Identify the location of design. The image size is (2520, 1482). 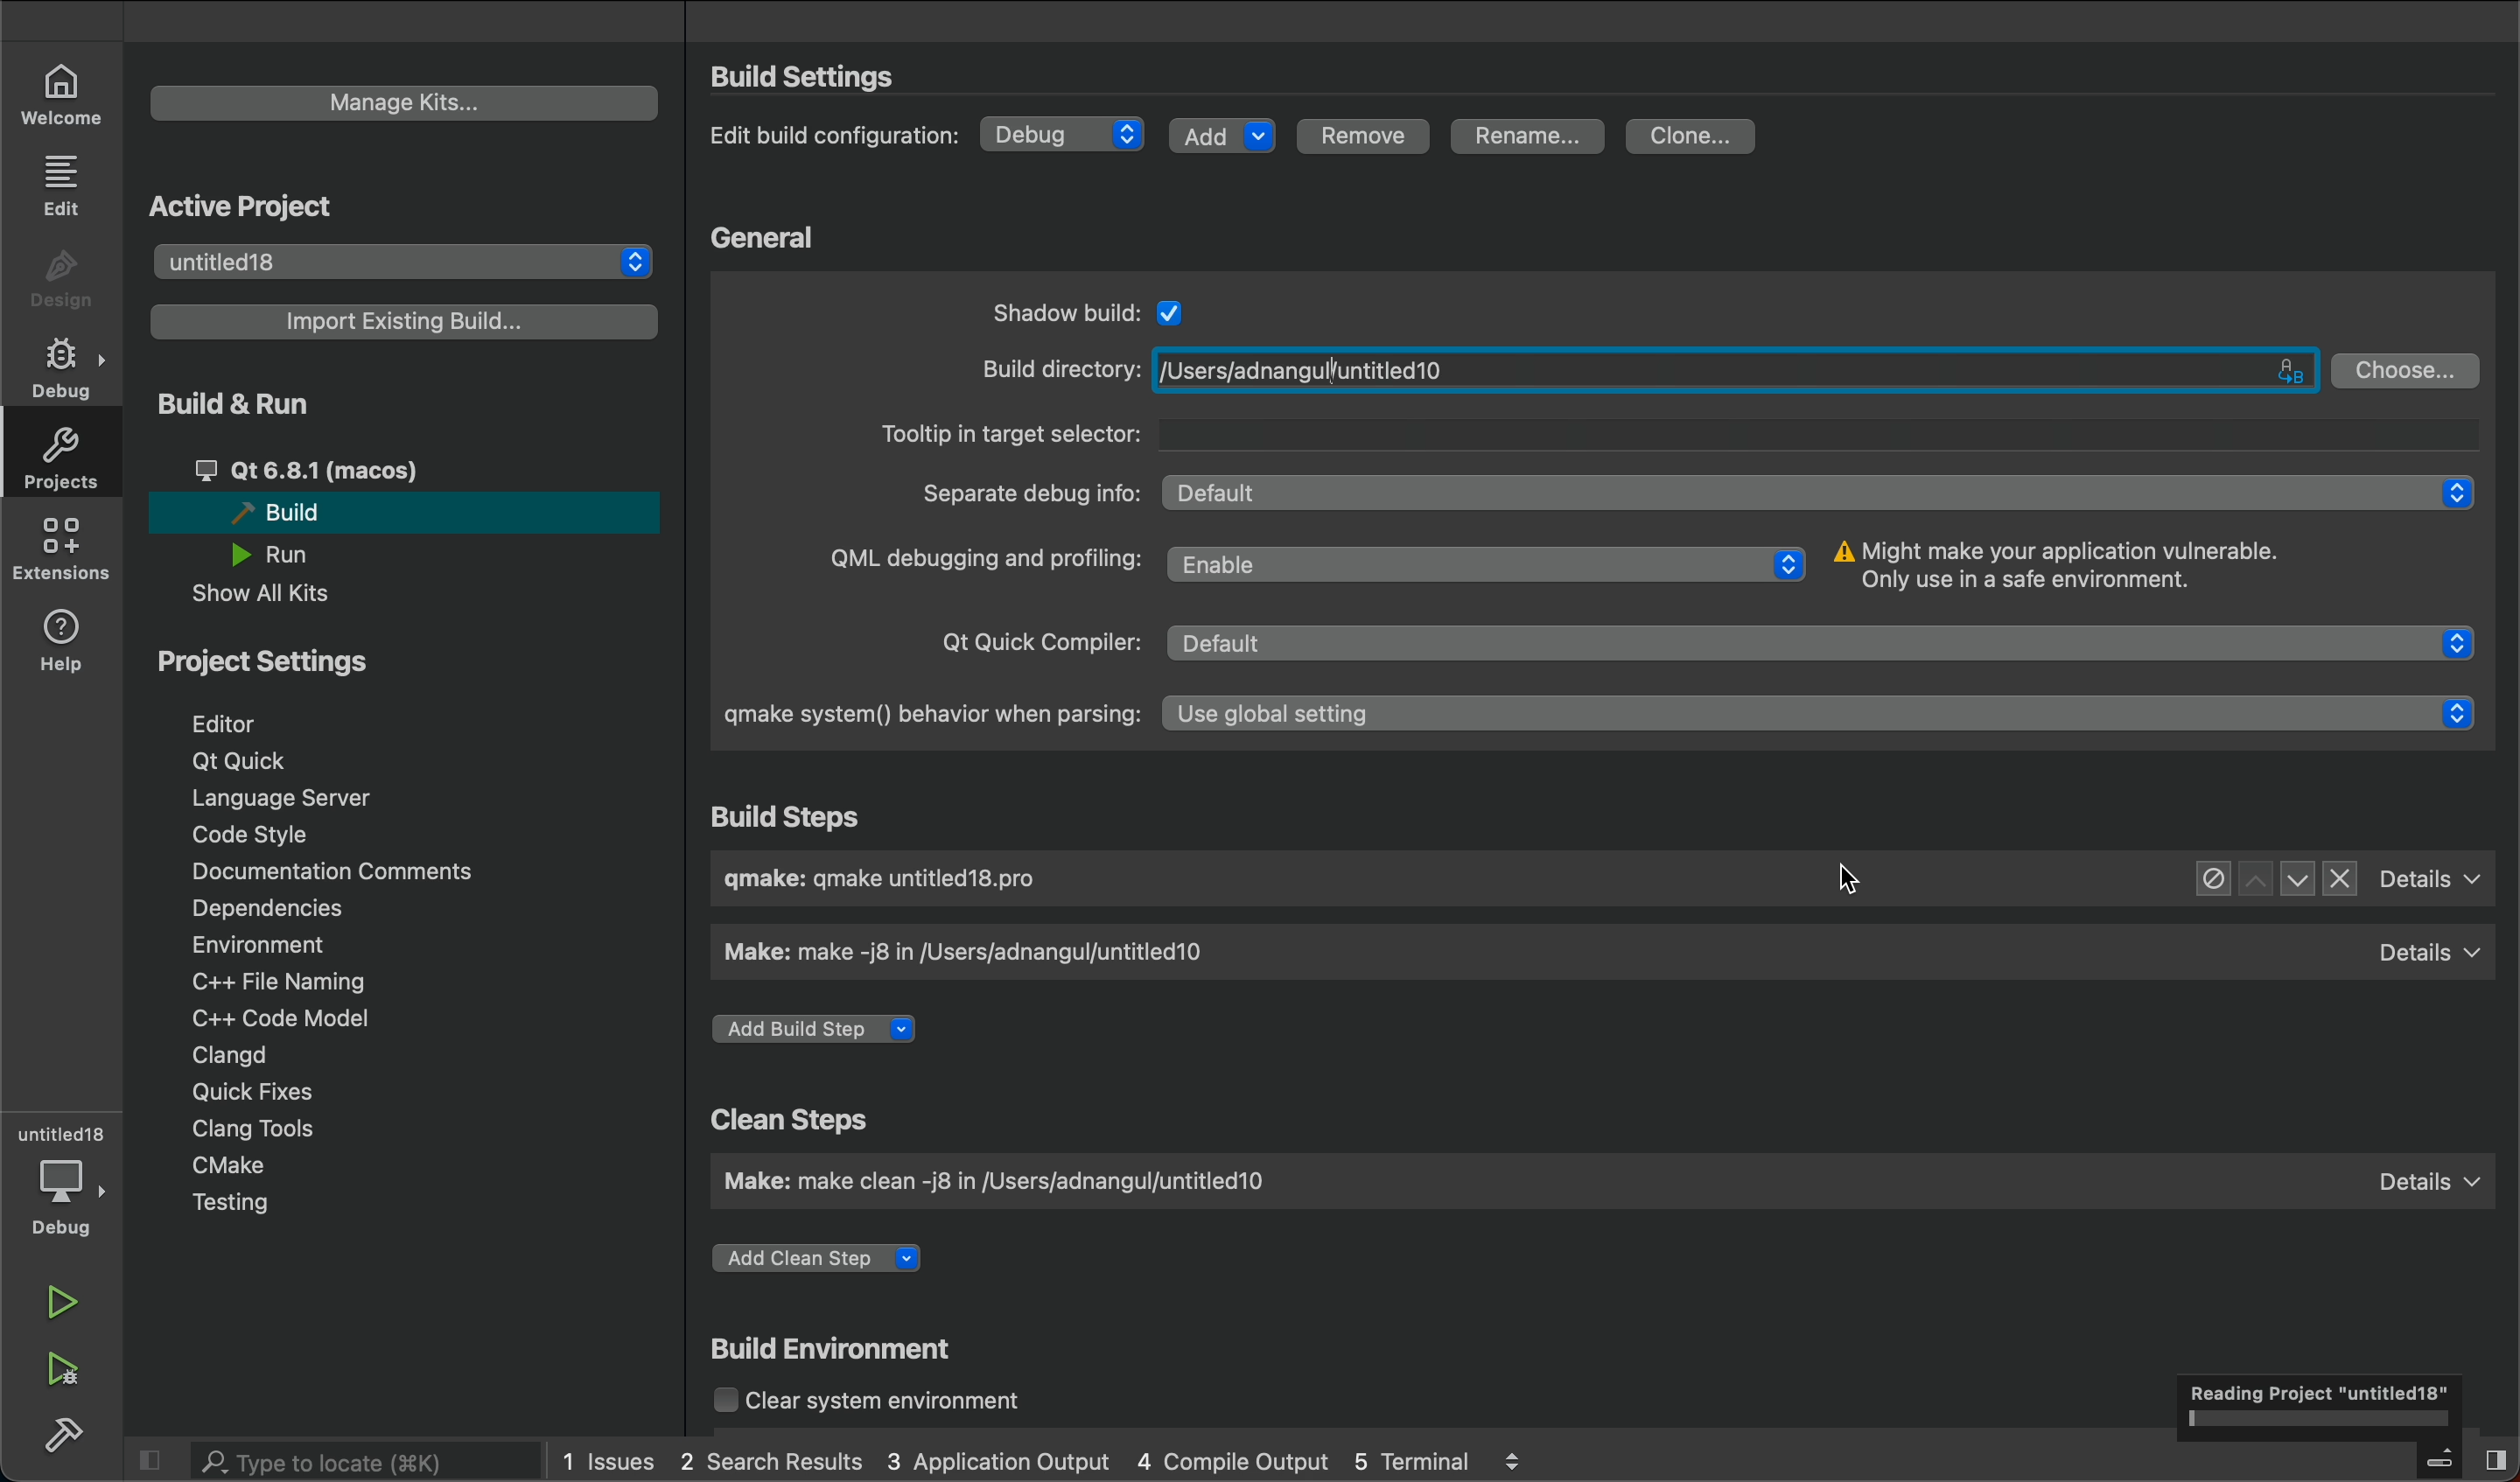
(59, 275).